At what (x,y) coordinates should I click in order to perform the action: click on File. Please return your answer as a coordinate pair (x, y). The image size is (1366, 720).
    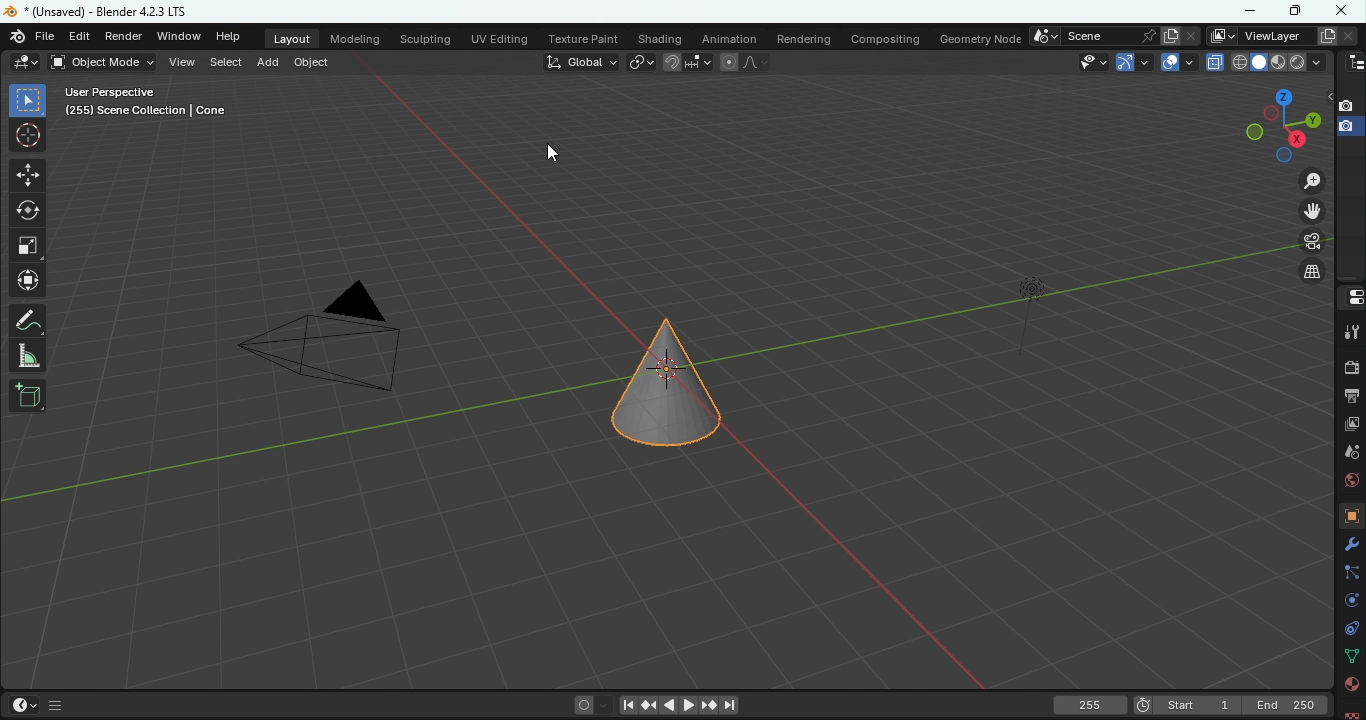
    Looking at the image, I should click on (47, 36).